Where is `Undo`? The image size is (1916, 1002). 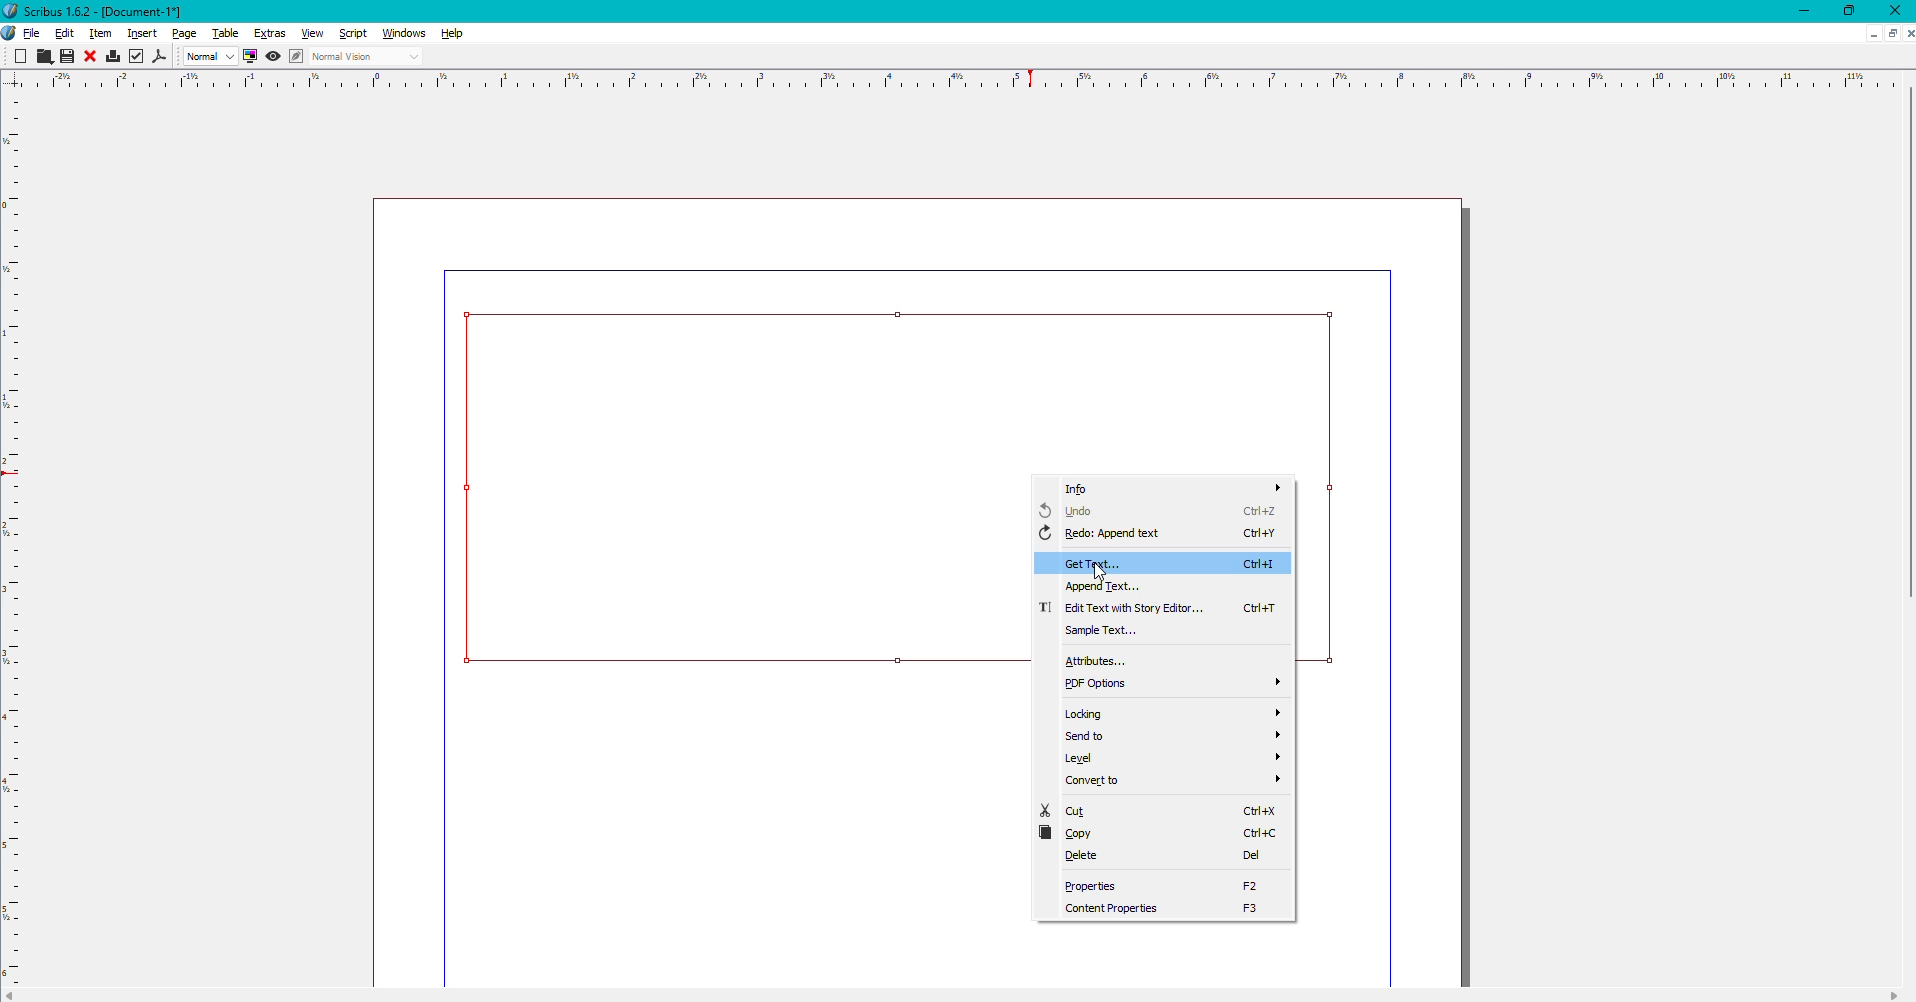 Undo is located at coordinates (1160, 511).